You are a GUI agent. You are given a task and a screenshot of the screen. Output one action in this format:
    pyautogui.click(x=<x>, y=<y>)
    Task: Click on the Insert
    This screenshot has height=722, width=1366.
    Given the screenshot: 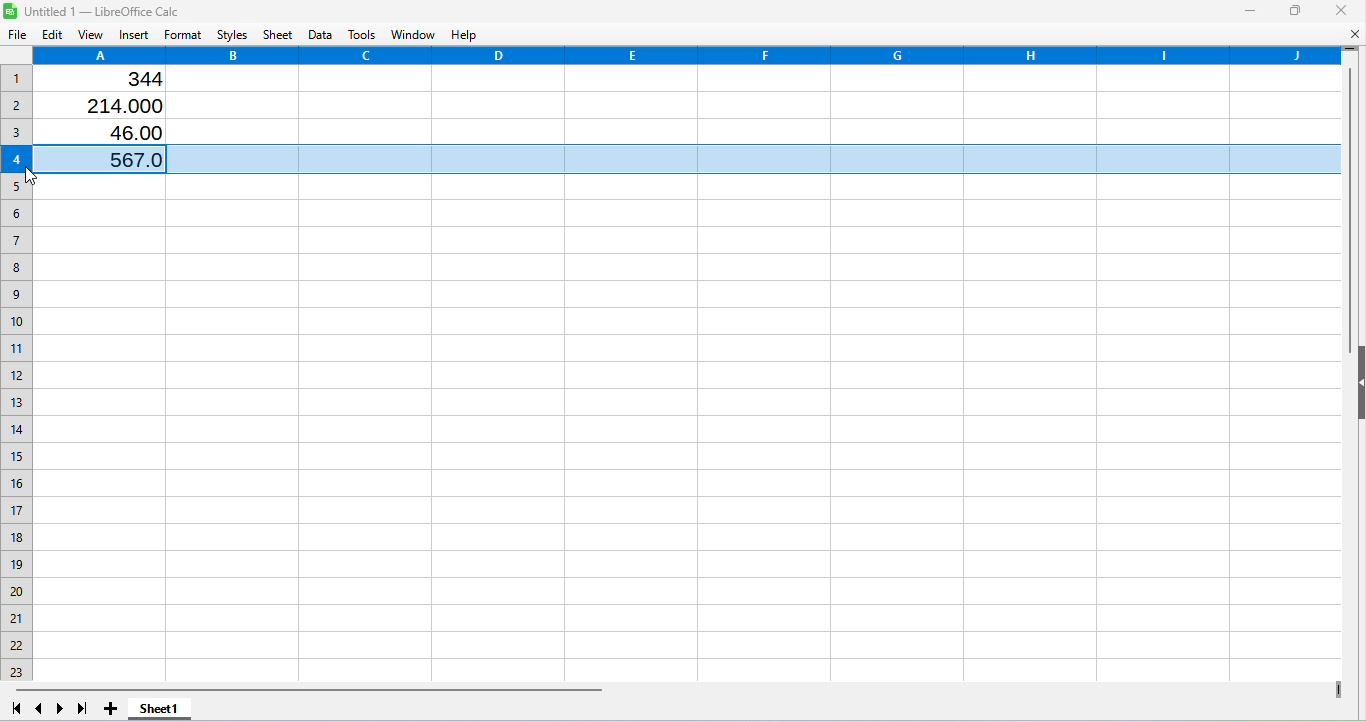 What is the action you would take?
    pyautogui.click(x=132, y=36)
    